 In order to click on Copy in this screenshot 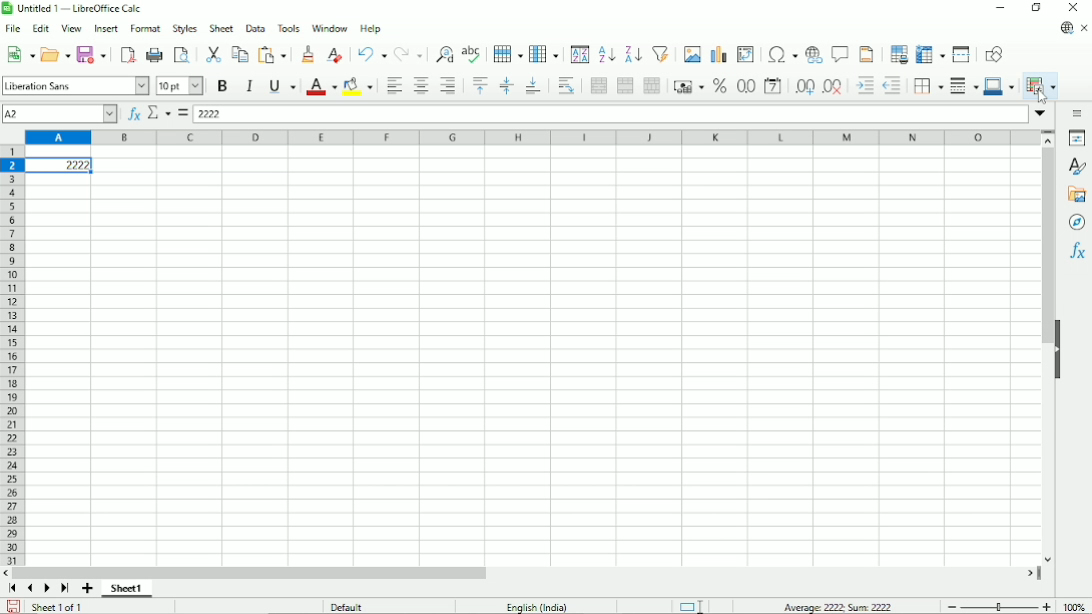, I will do `click(240, 53)`.